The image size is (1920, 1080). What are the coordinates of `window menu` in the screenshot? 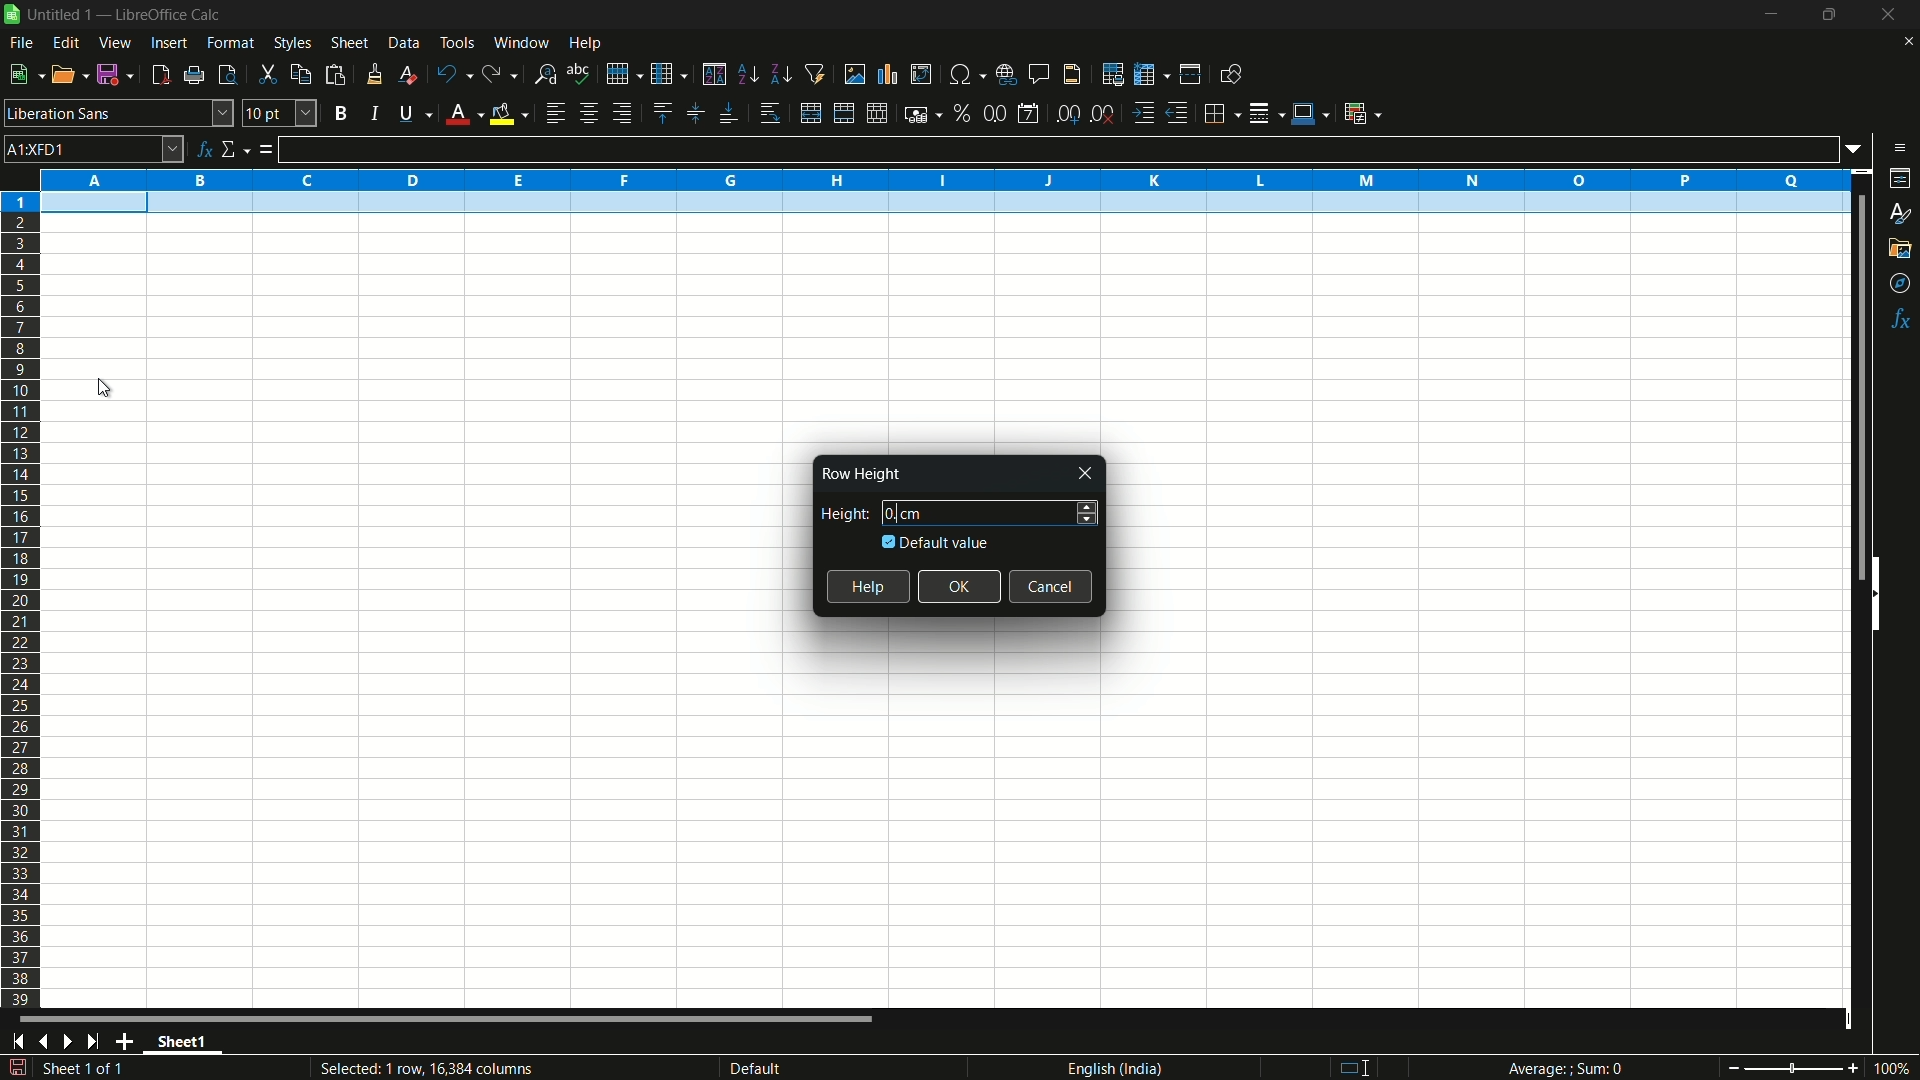 It's located at (521, 42).